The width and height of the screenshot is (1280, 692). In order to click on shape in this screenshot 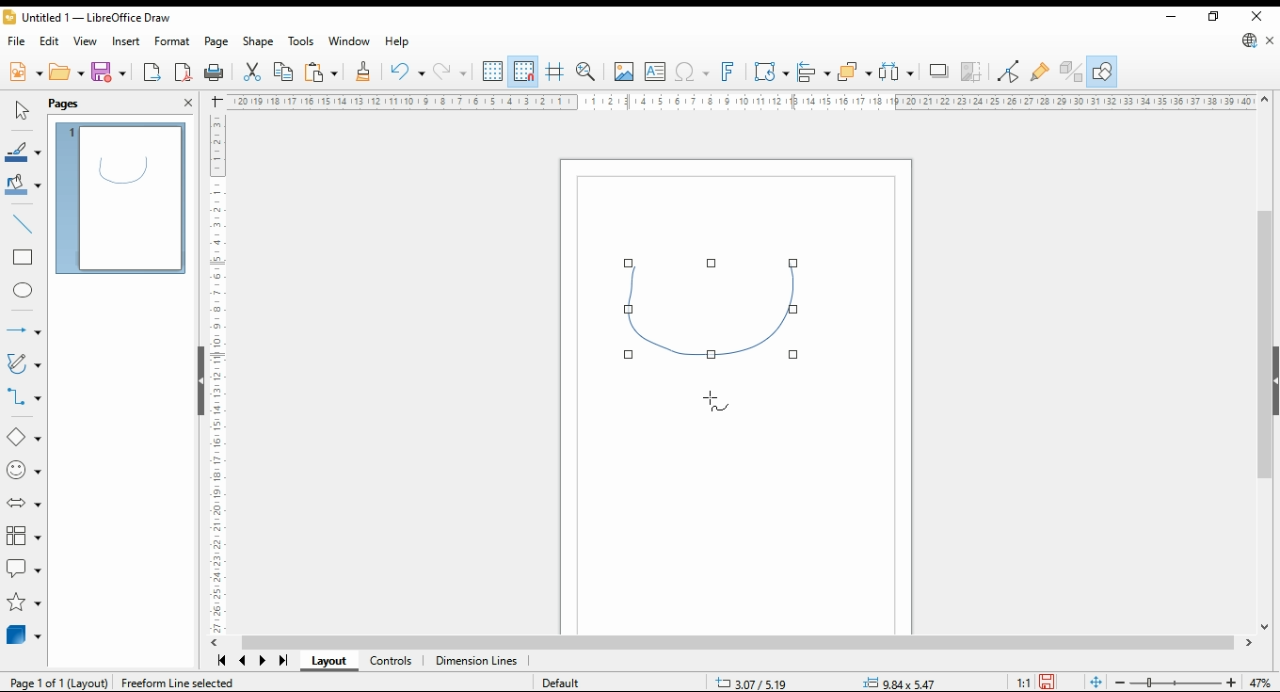, I will do `click(257, 41)`.